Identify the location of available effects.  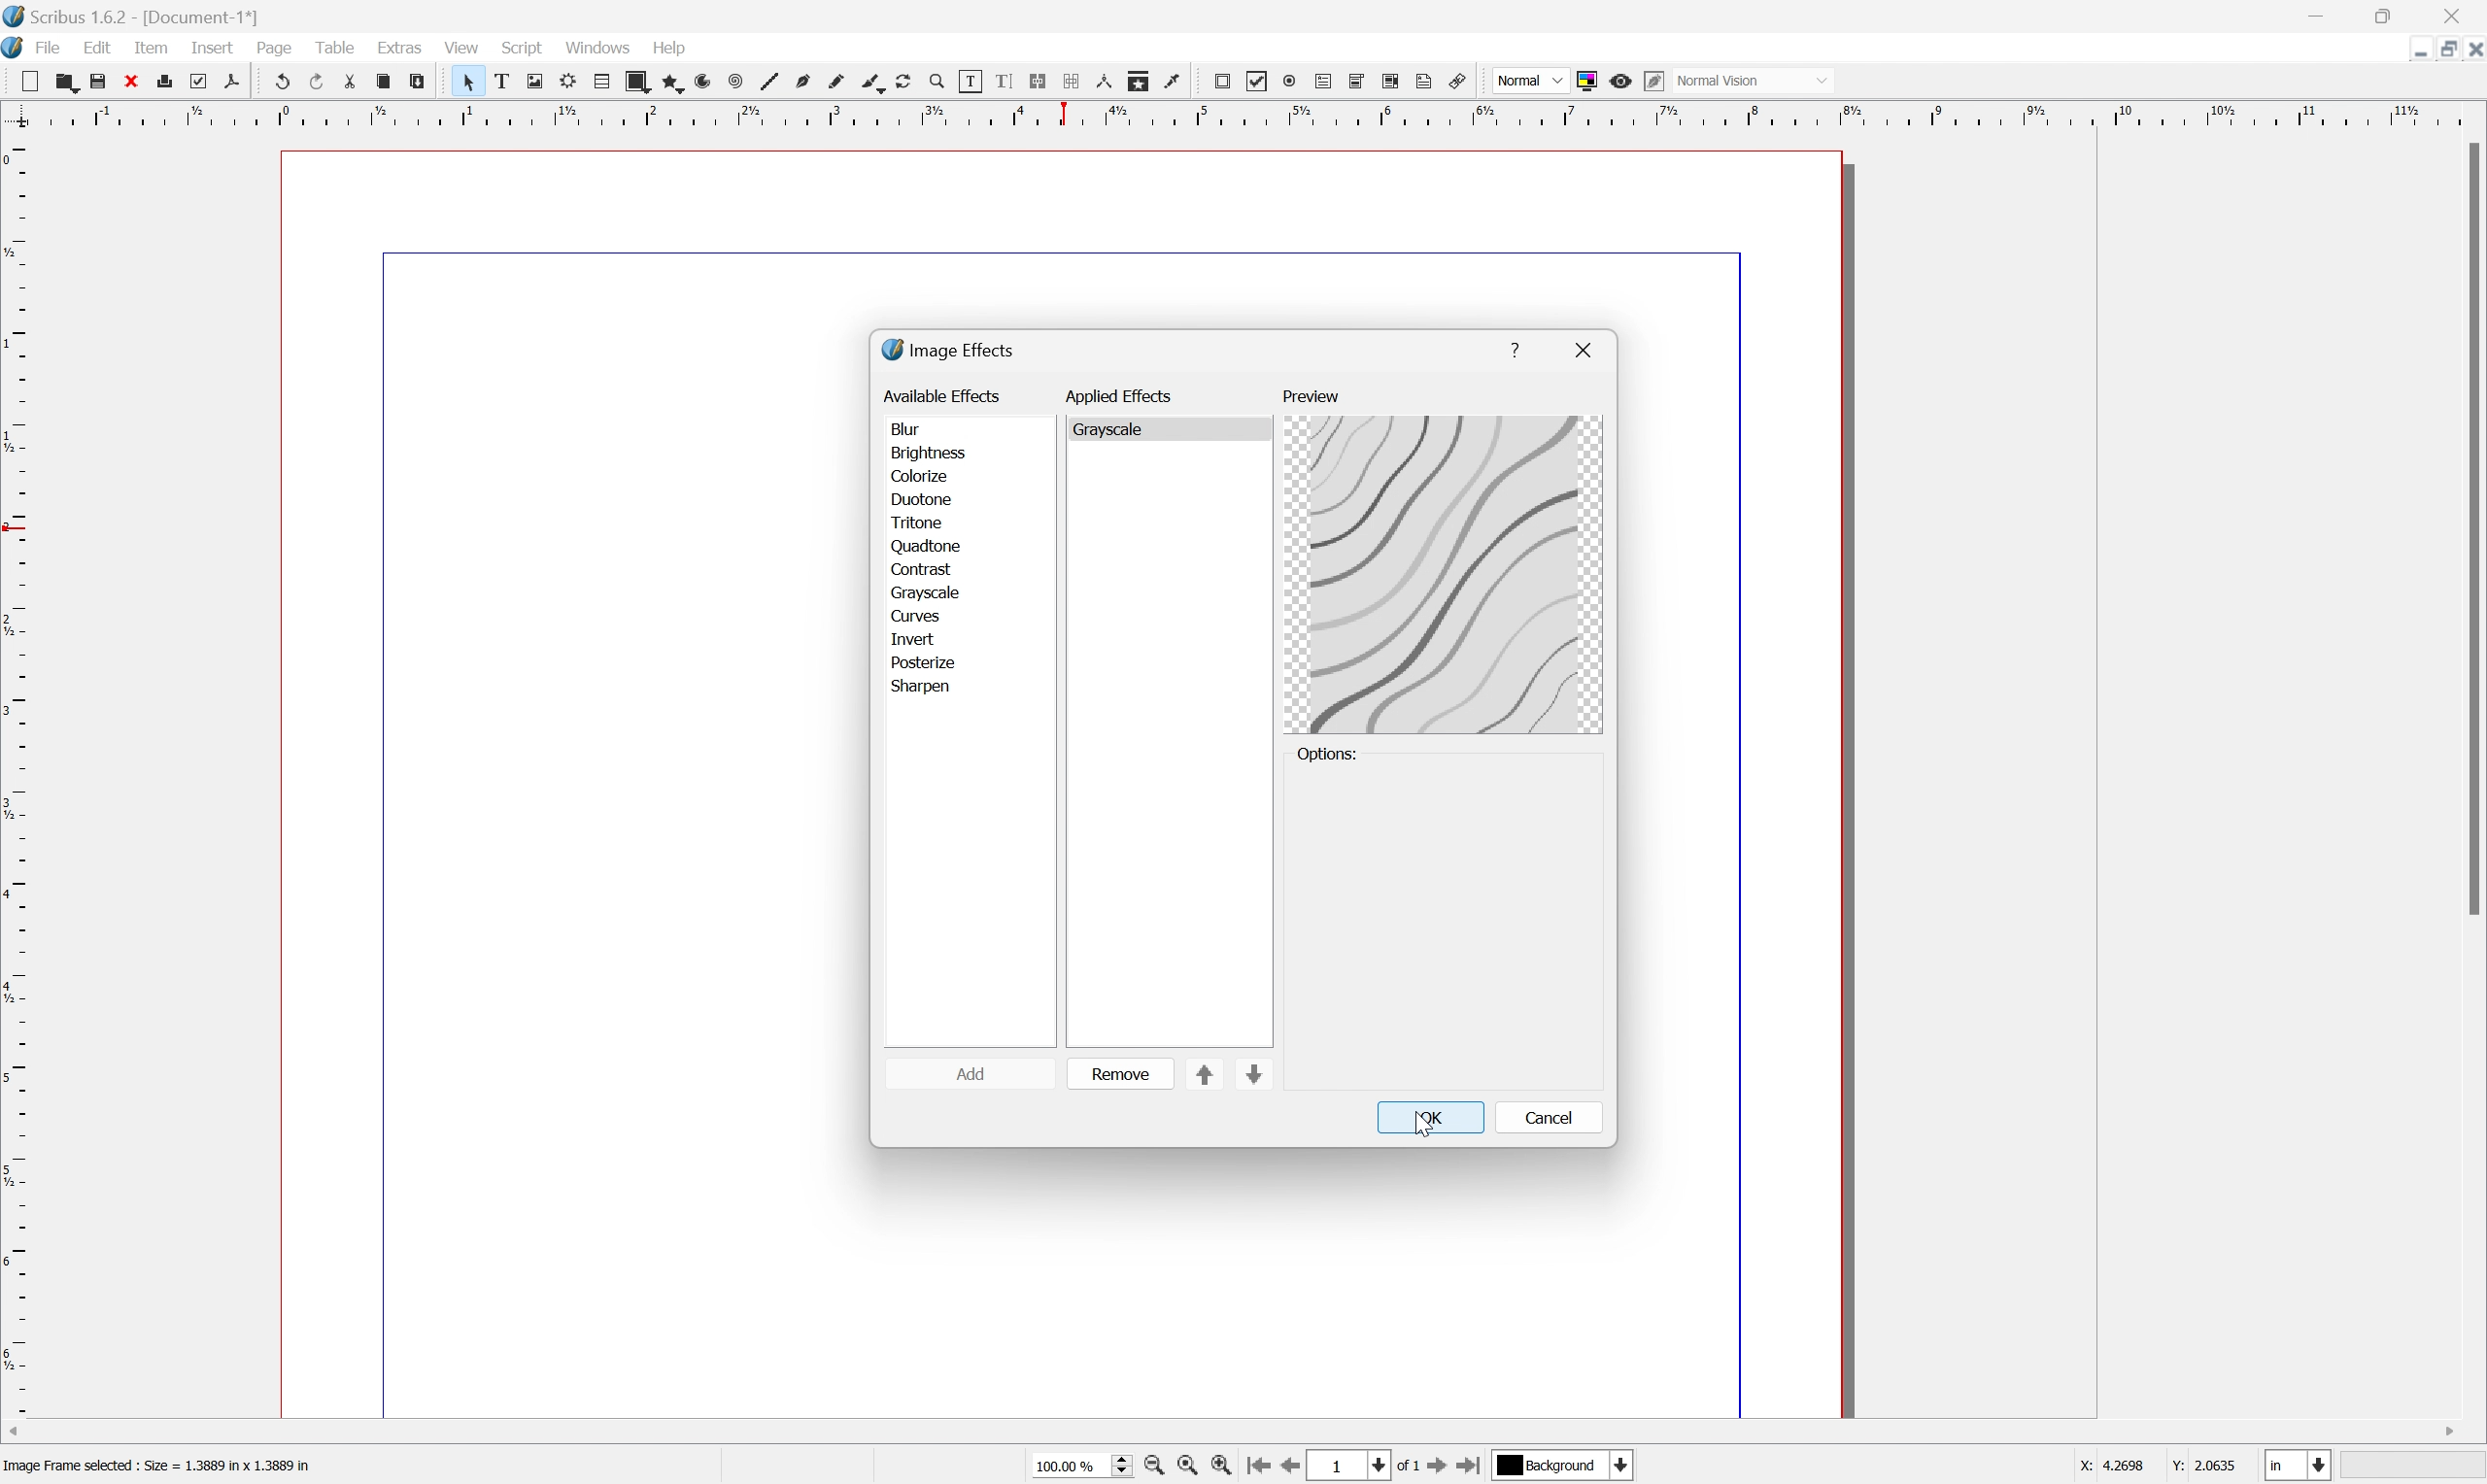
(944, 395).